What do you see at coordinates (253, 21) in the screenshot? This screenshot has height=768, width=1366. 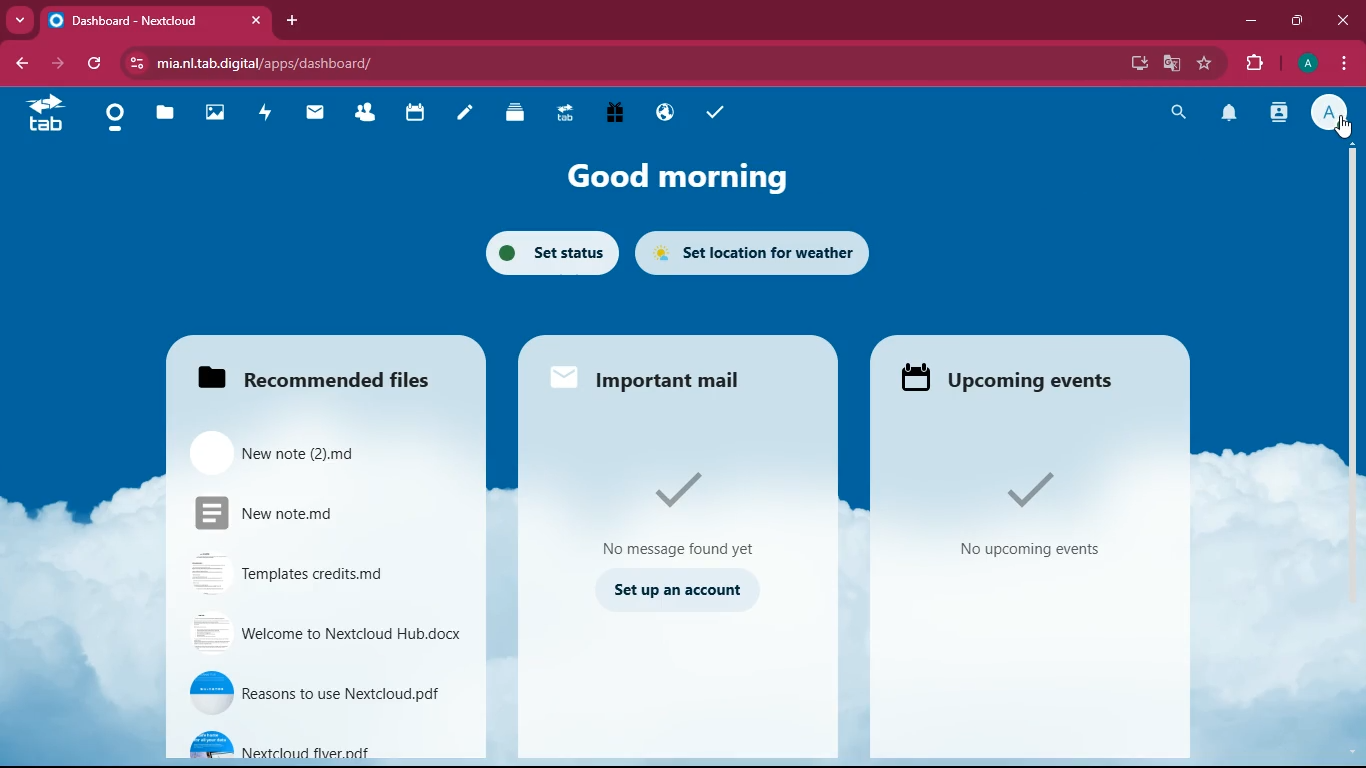 I see `close` at bounding box center [253, 21].